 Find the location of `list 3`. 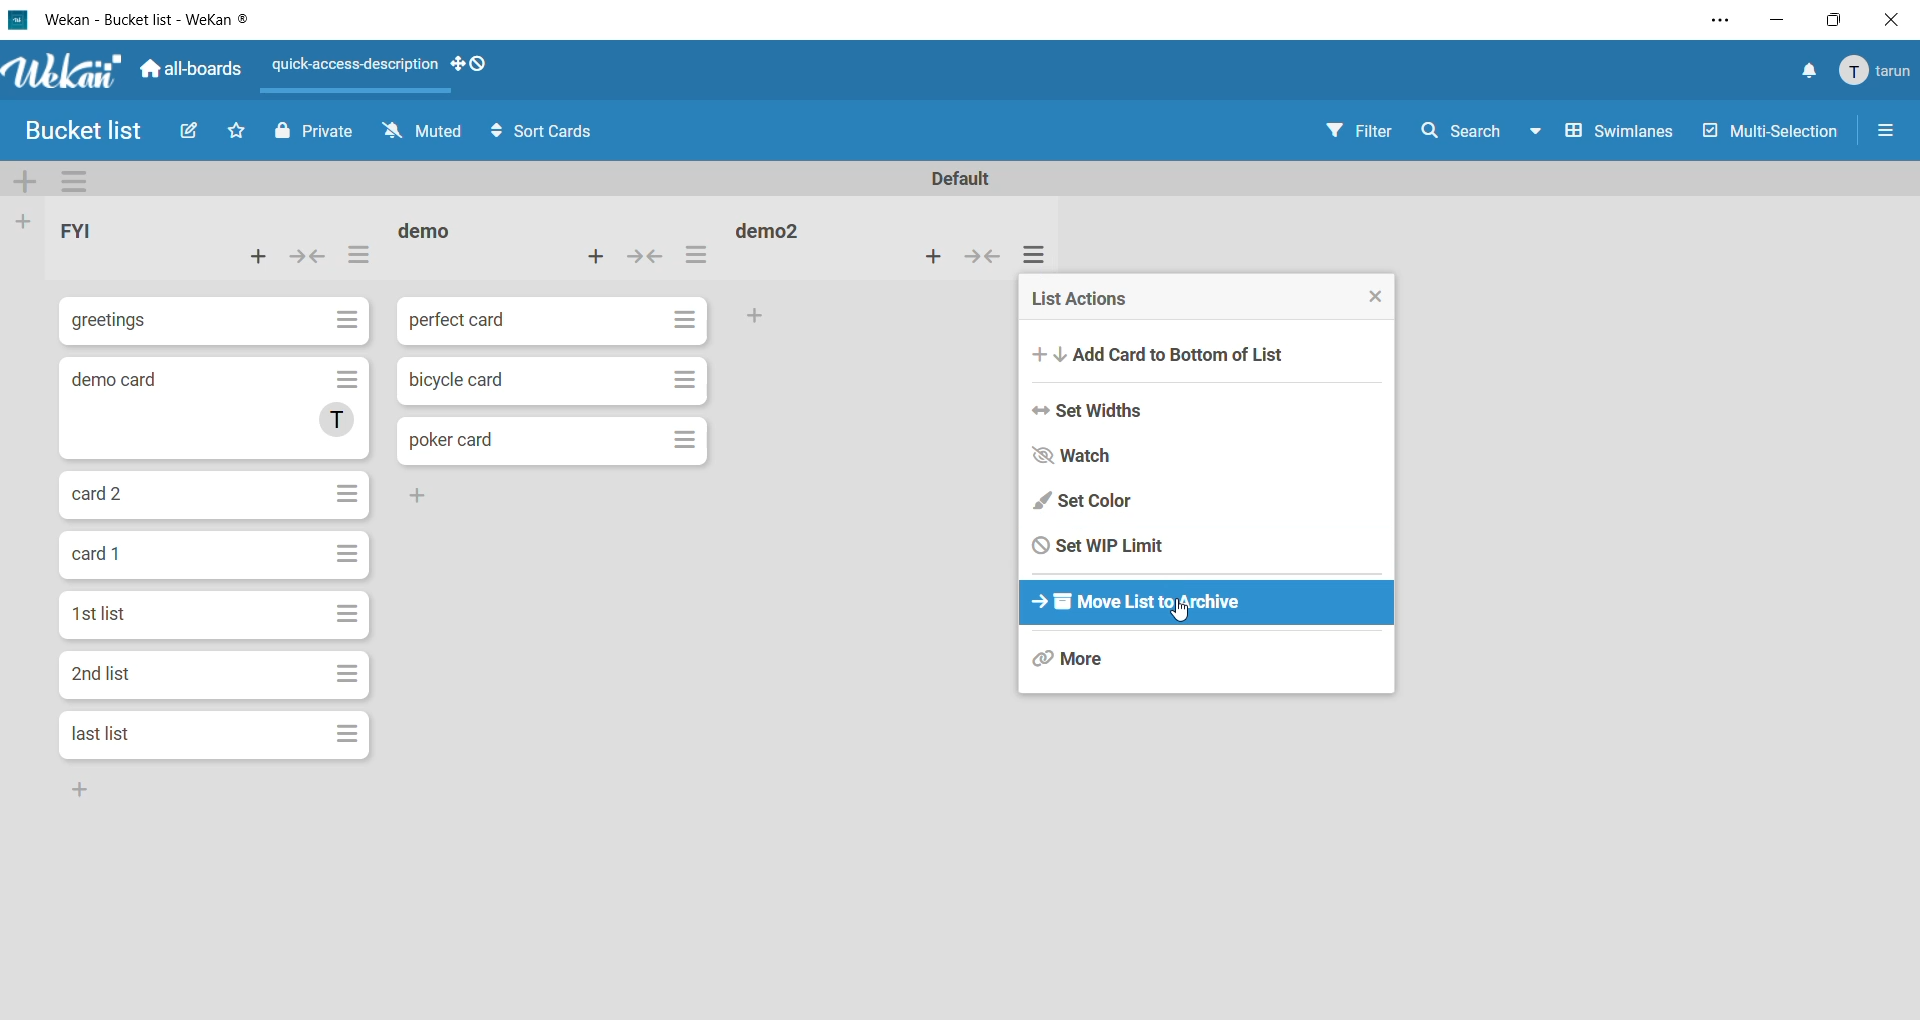

list 3 is located at coordinates (780, 235).